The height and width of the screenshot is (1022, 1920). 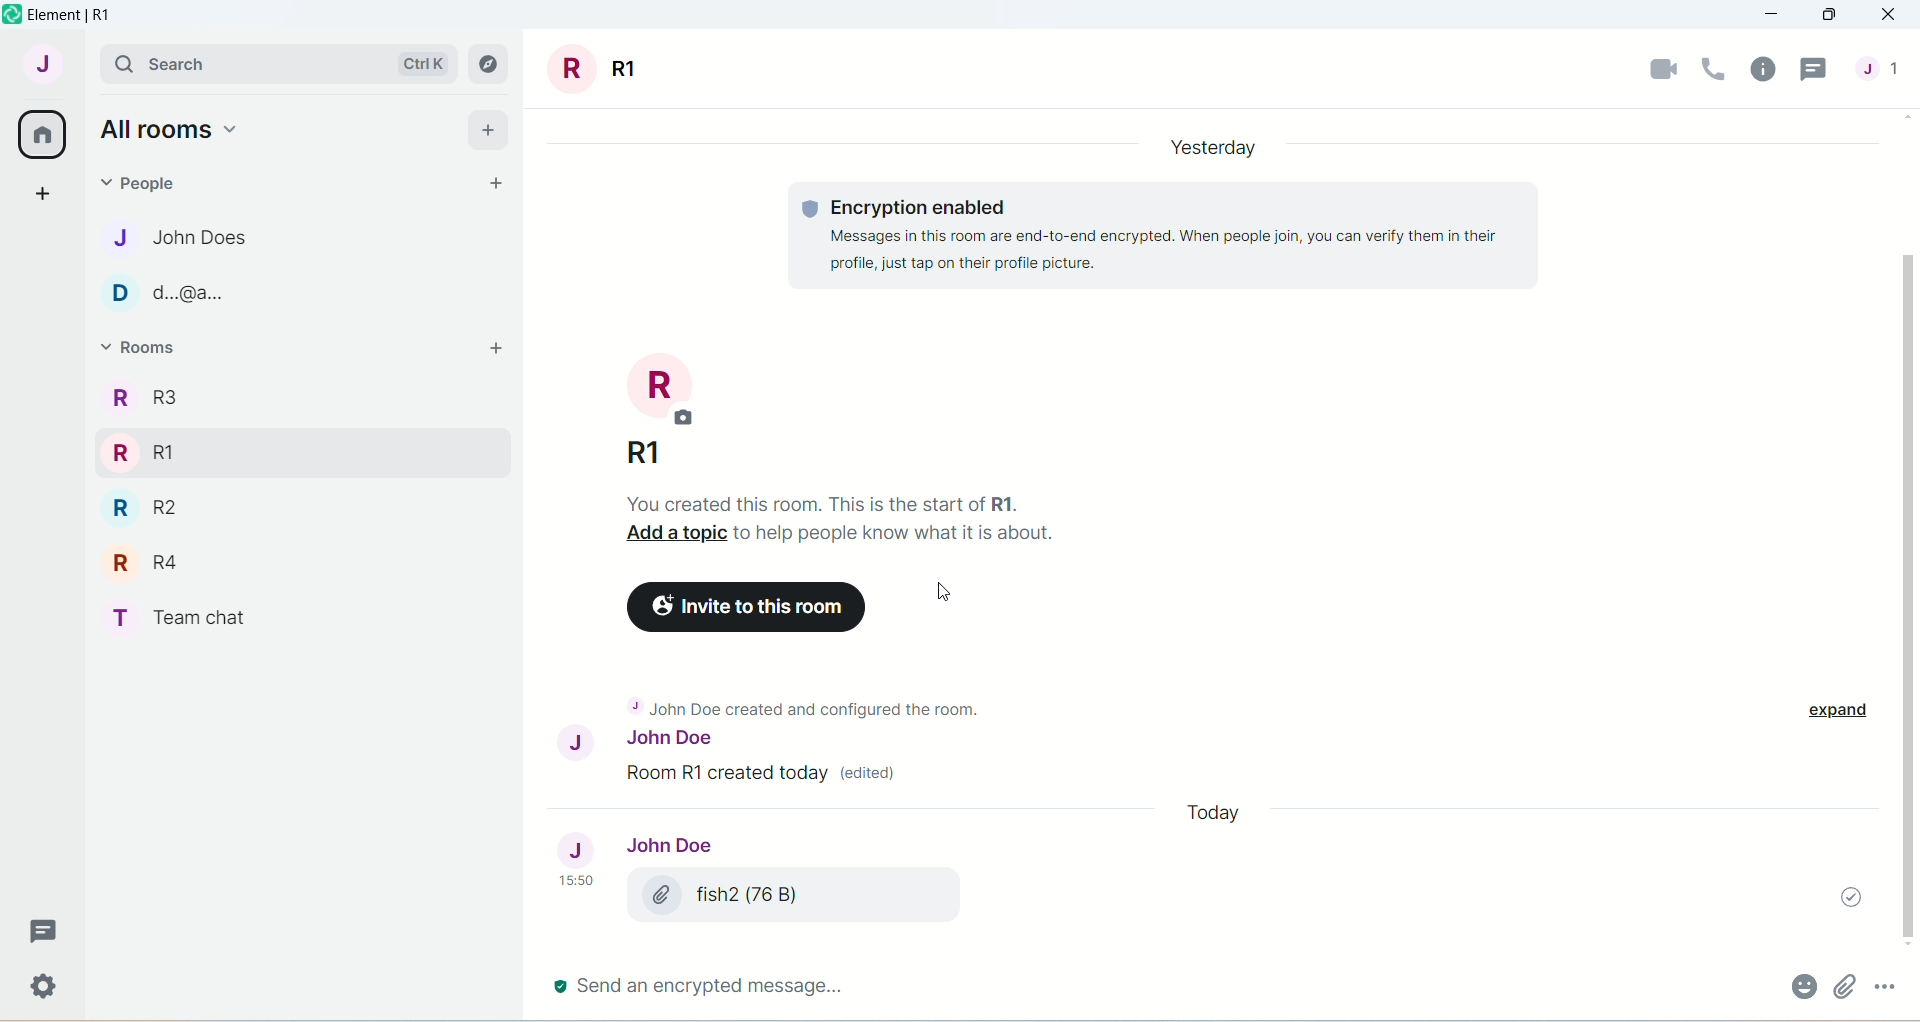 I want to click on all rooms, so click(x=175, y=129).